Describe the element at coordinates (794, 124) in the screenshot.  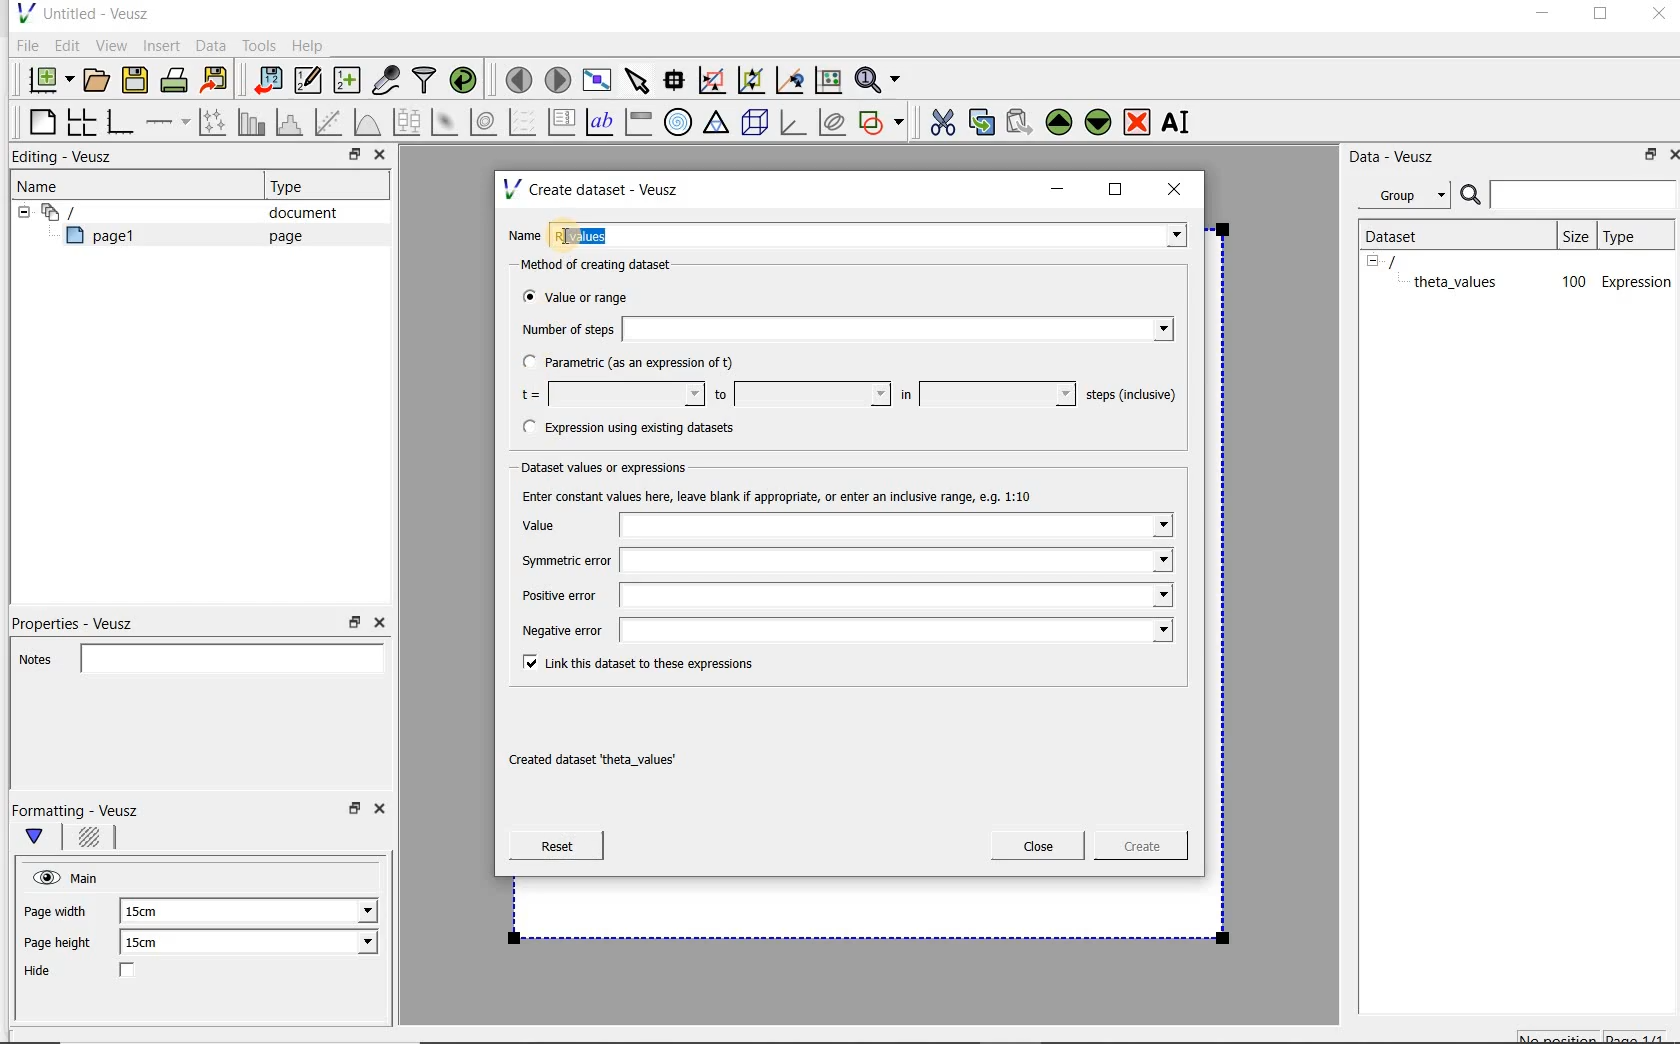
I see `3d graph` at that location.